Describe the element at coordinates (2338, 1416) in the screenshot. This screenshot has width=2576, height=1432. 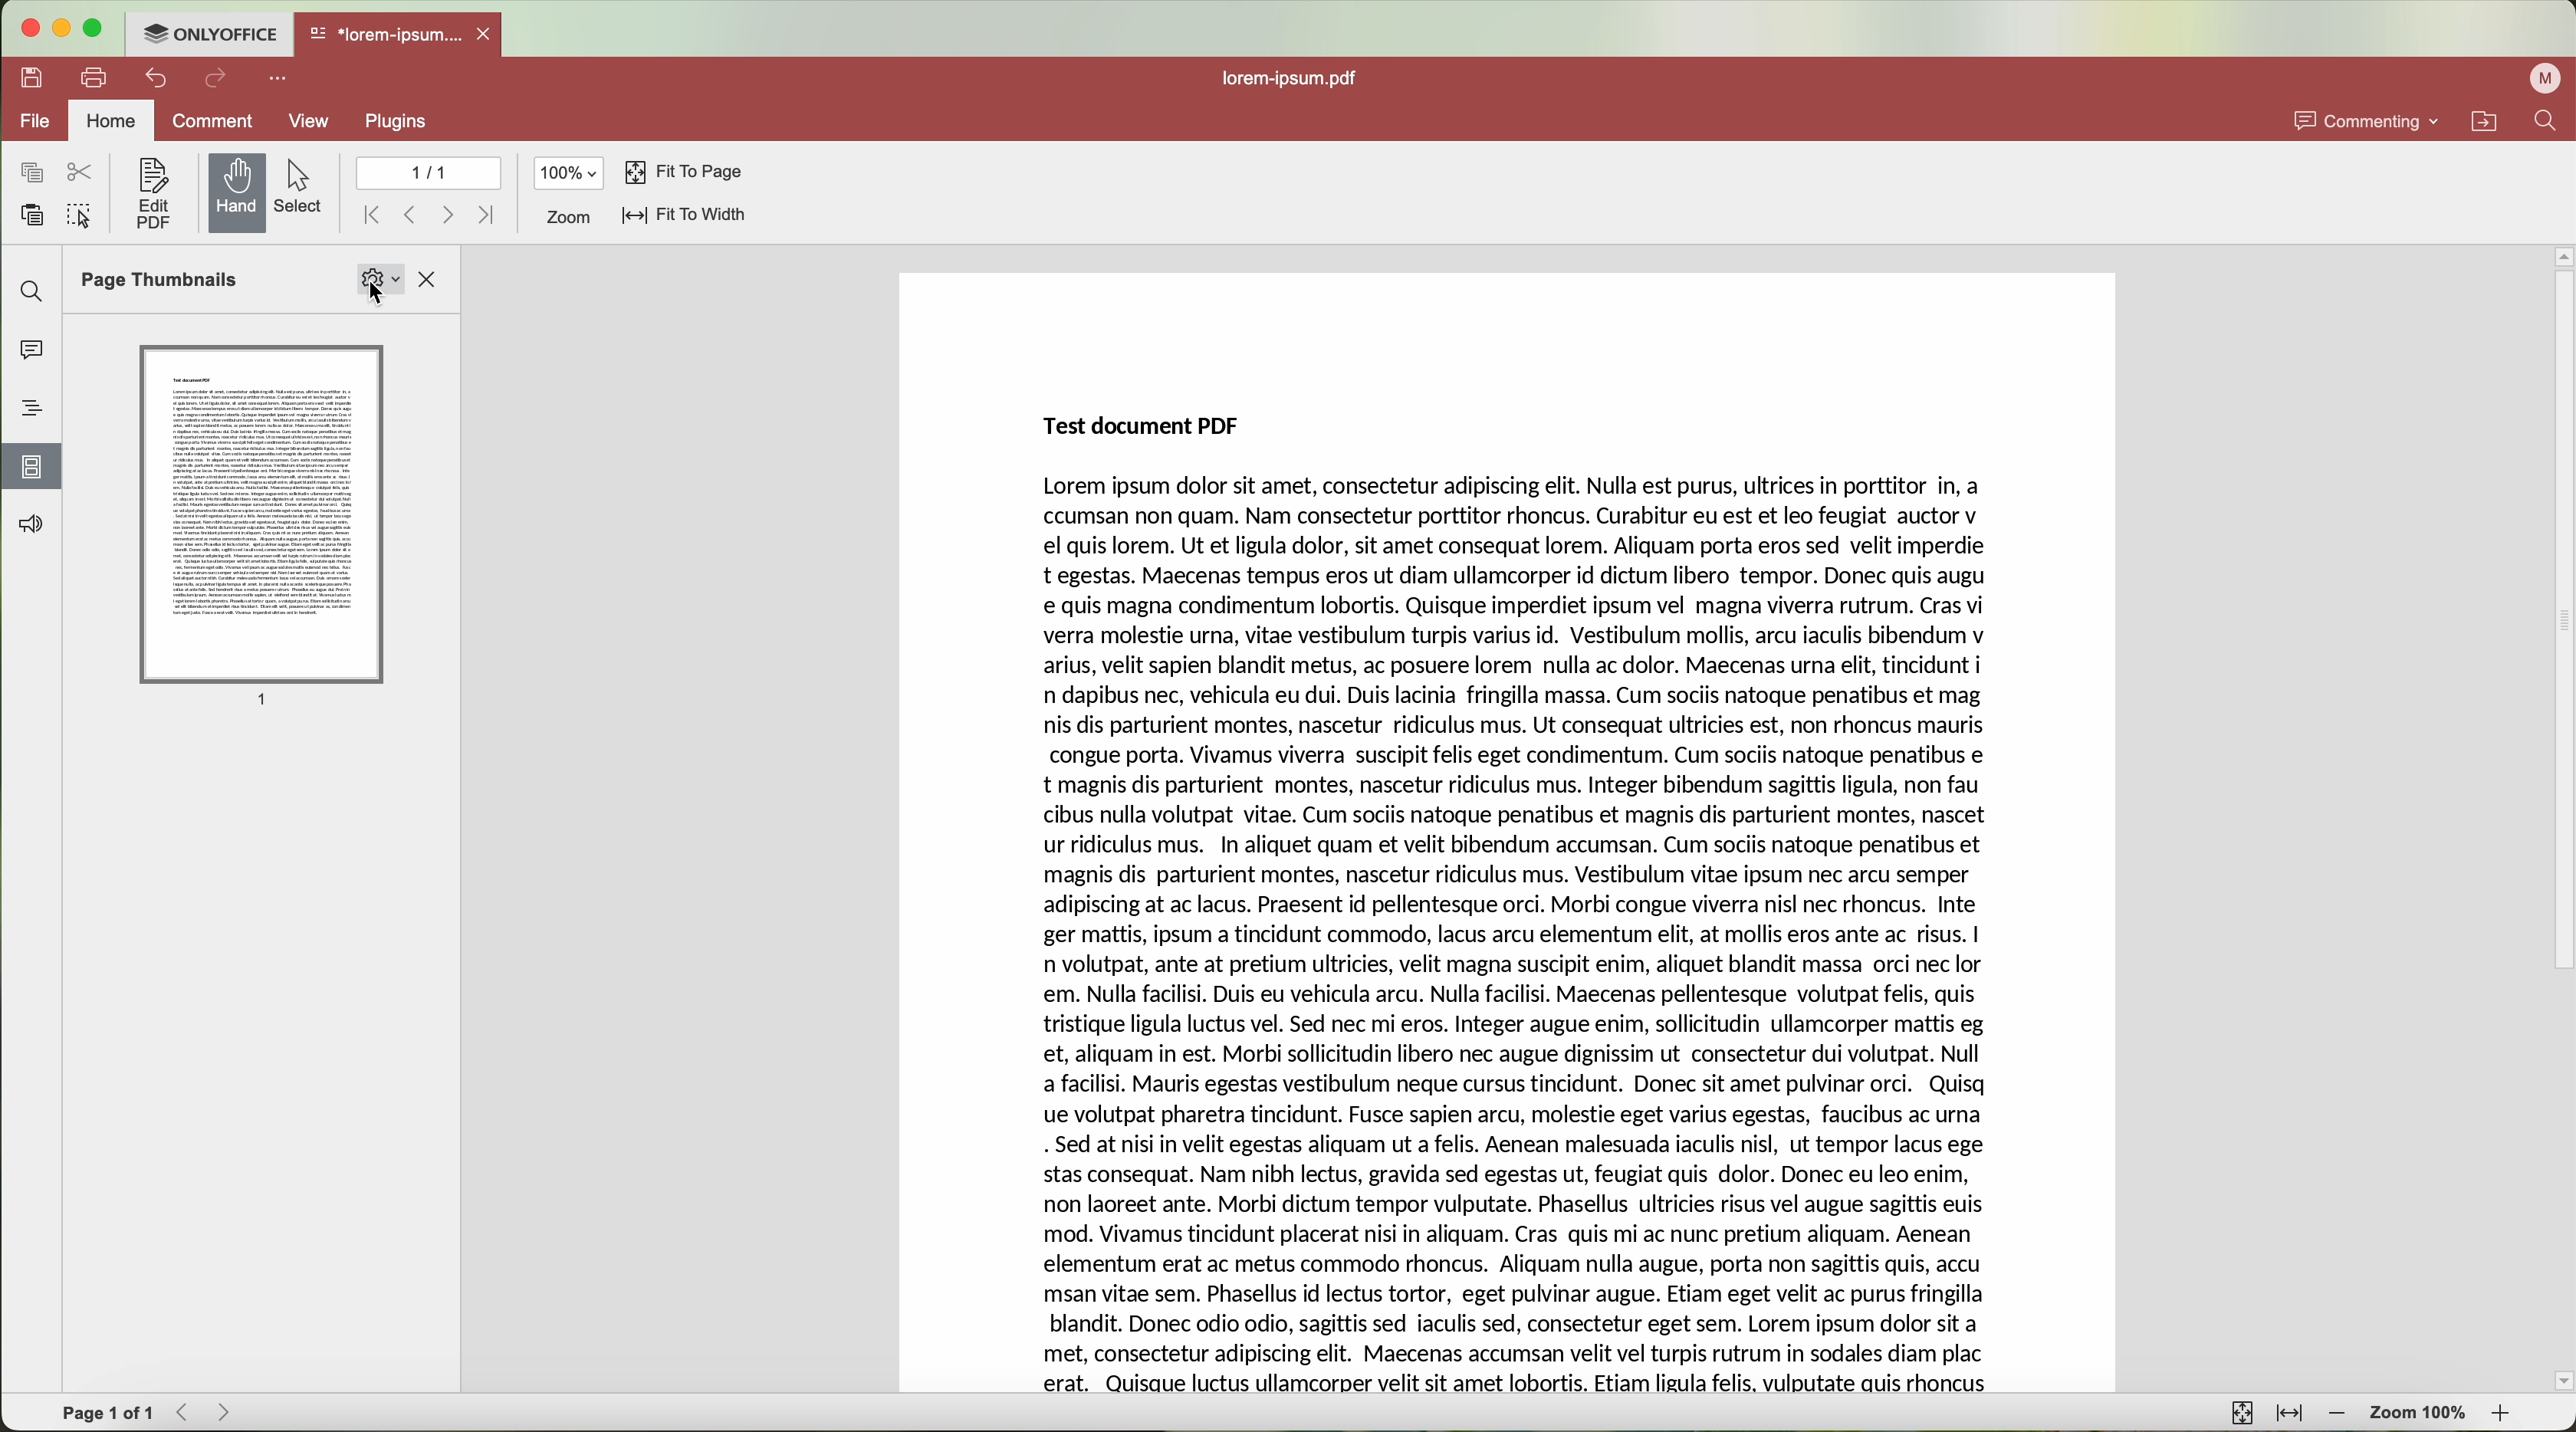
I see `zoom out` at that location.